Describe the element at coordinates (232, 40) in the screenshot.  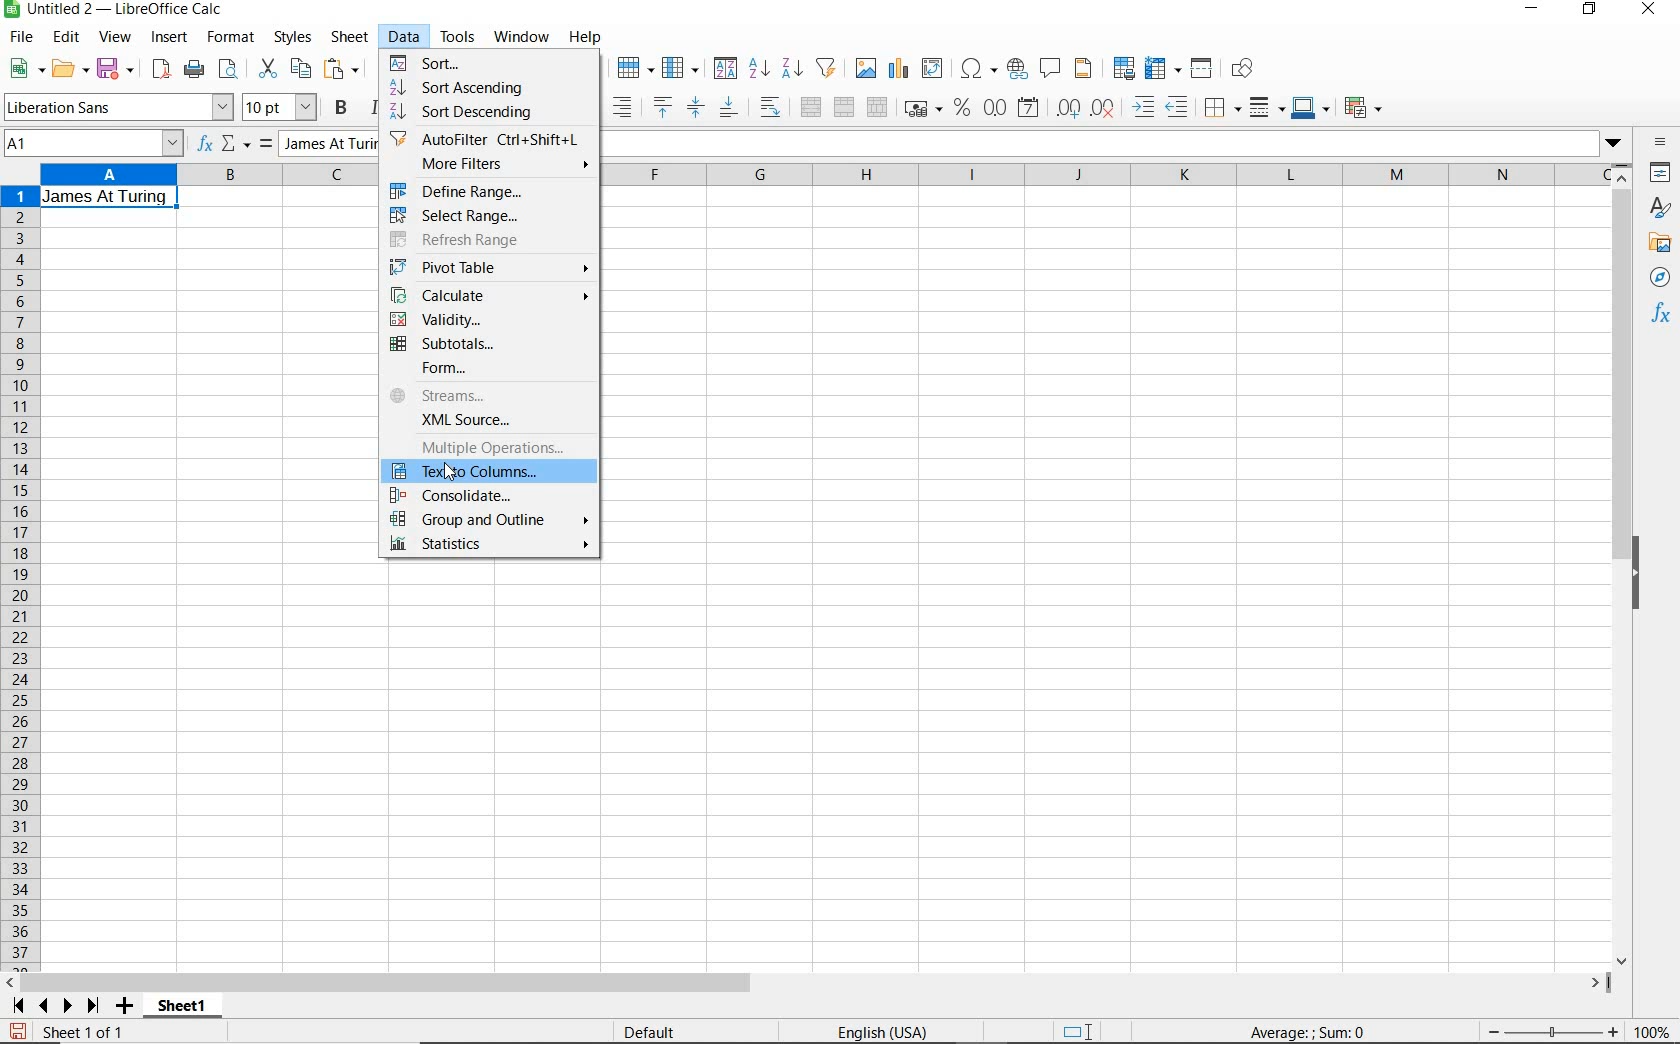
I see `format` at that location.